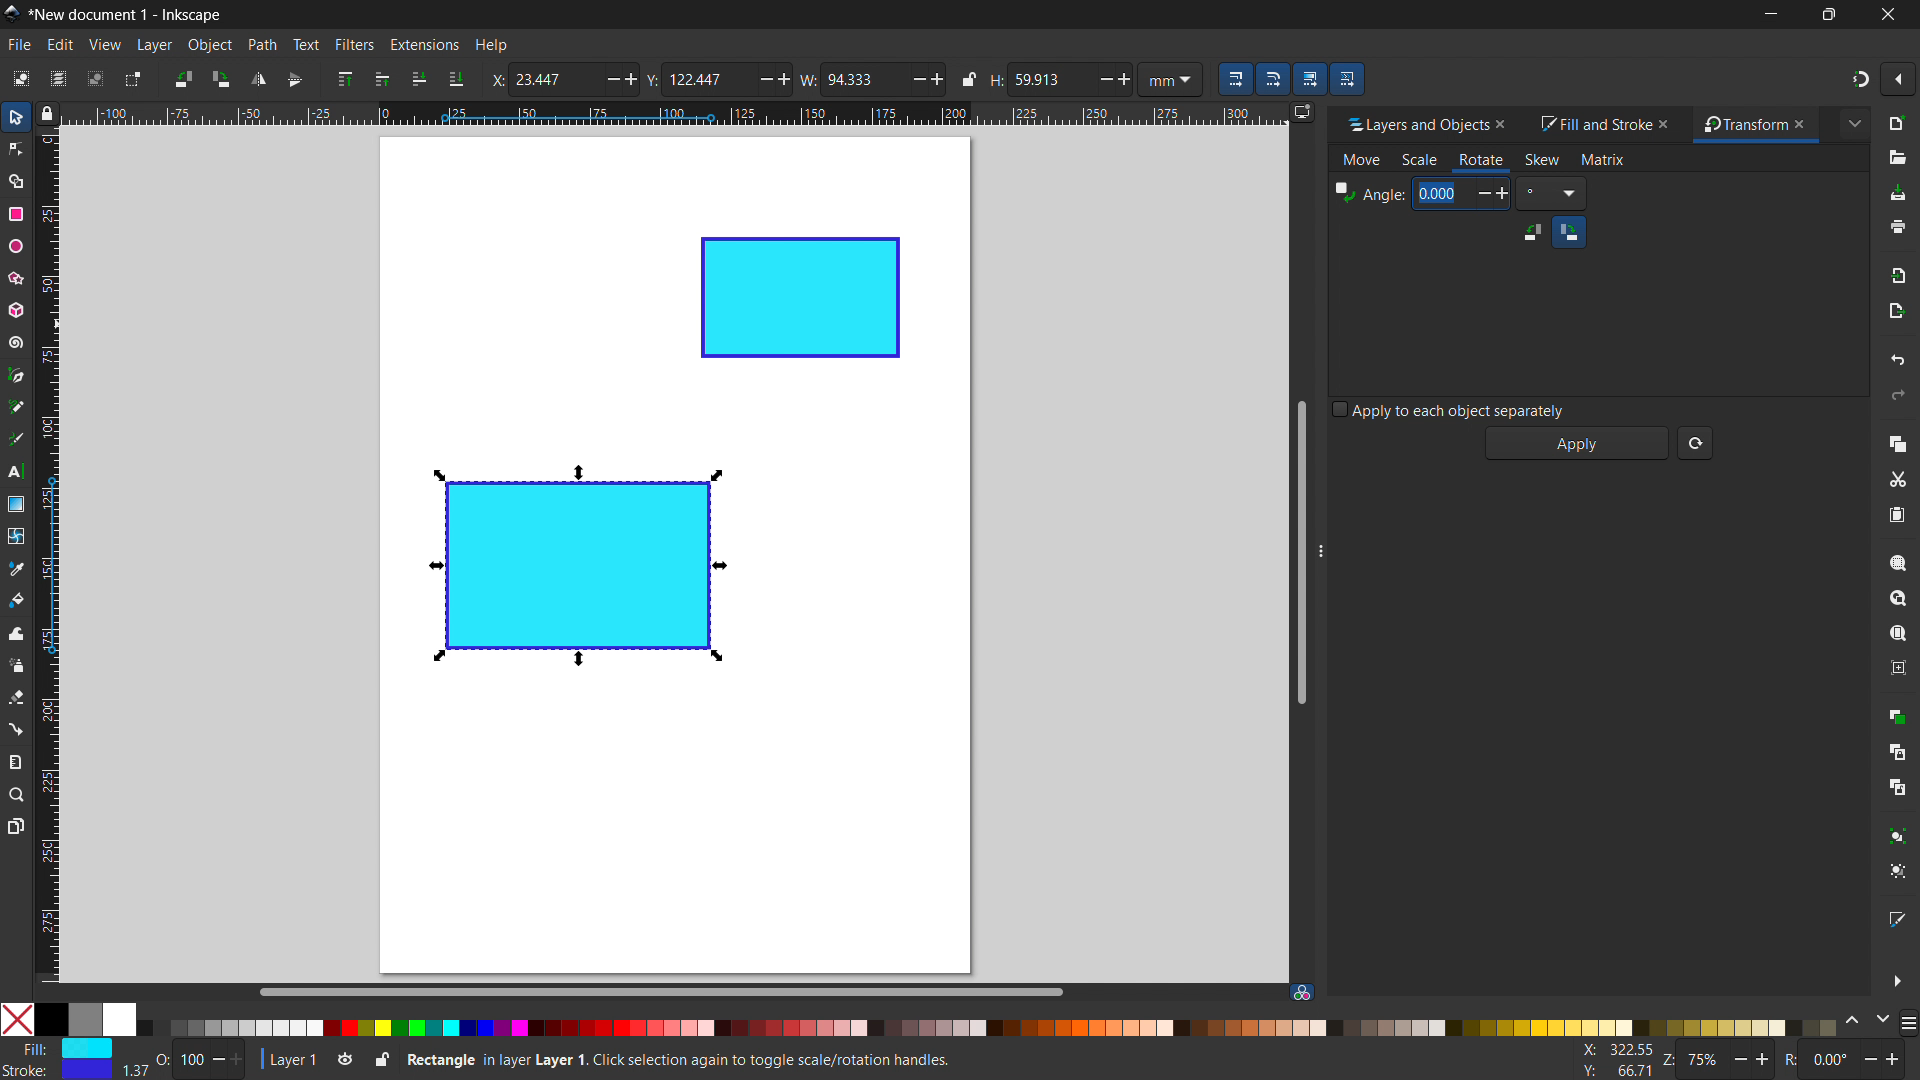 This screenshot has height=1080, width=1920. Describe the element at coordinates (1301, 112) in the screenshot. I see `displayy options` at that location.